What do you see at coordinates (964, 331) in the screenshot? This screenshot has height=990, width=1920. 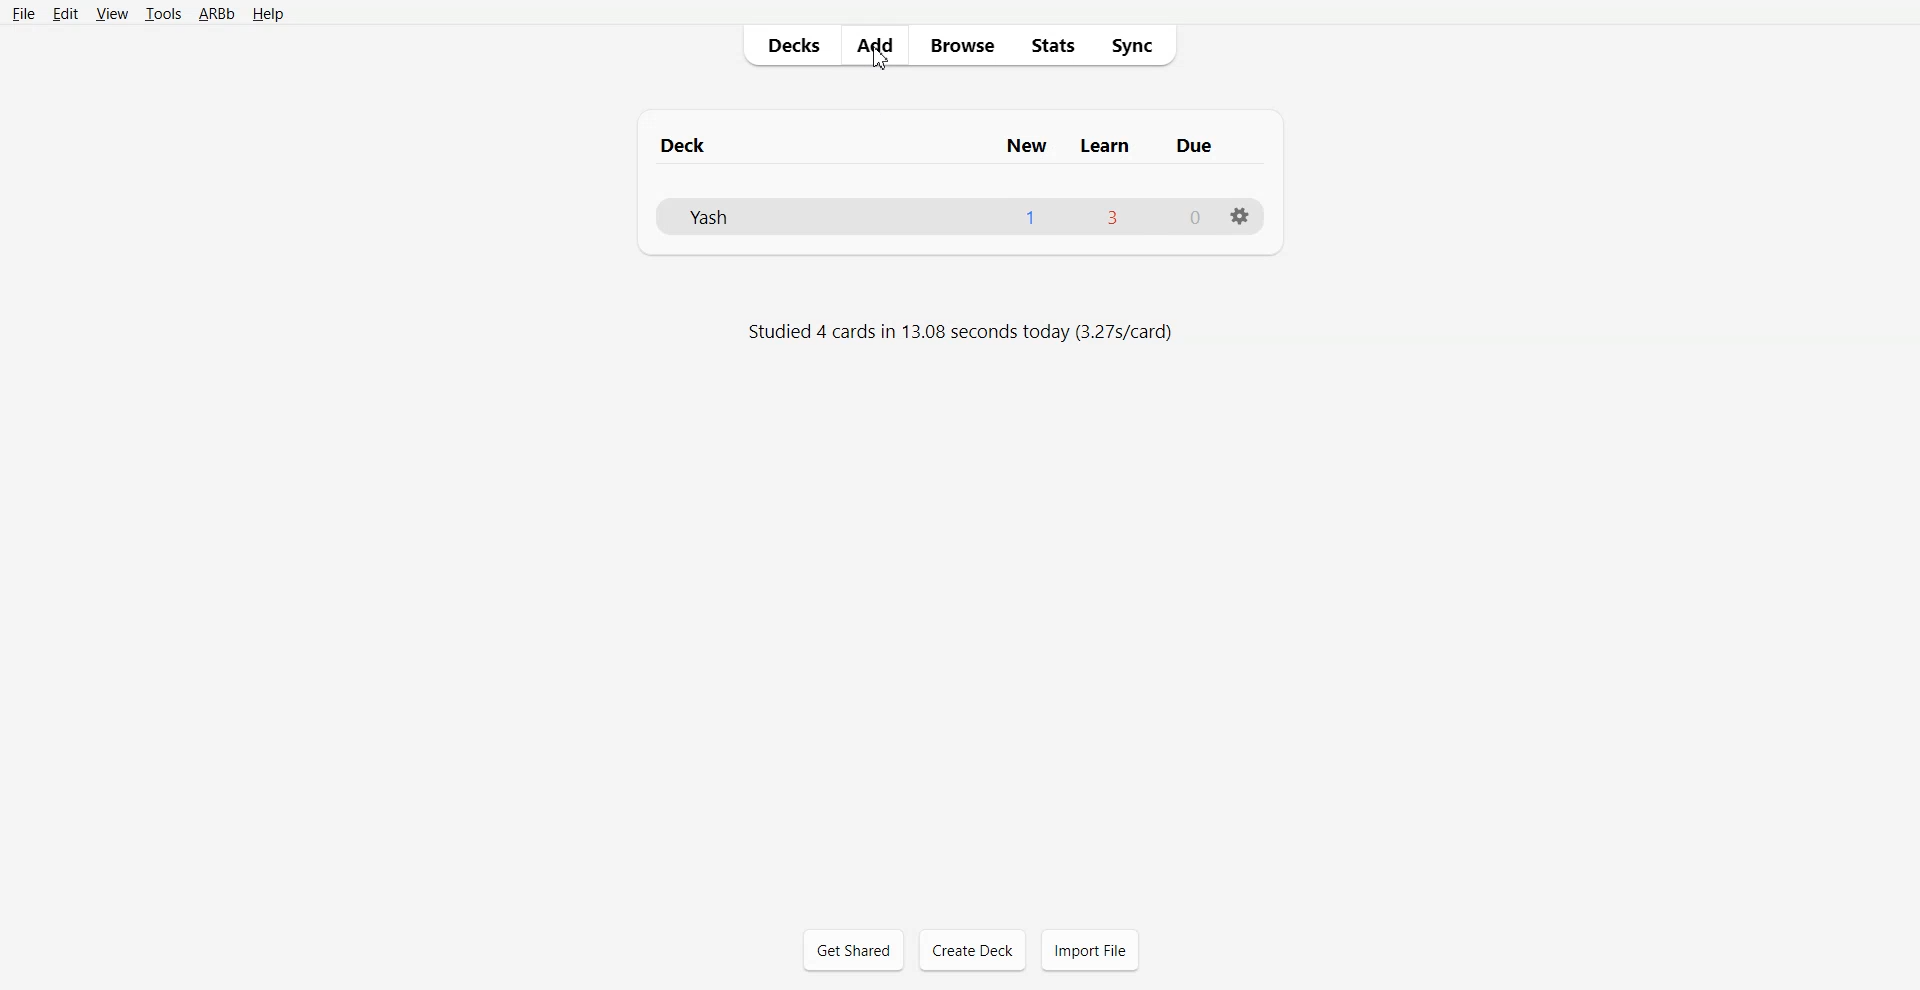 I see `Text 2` at bounding box center [964, 331].